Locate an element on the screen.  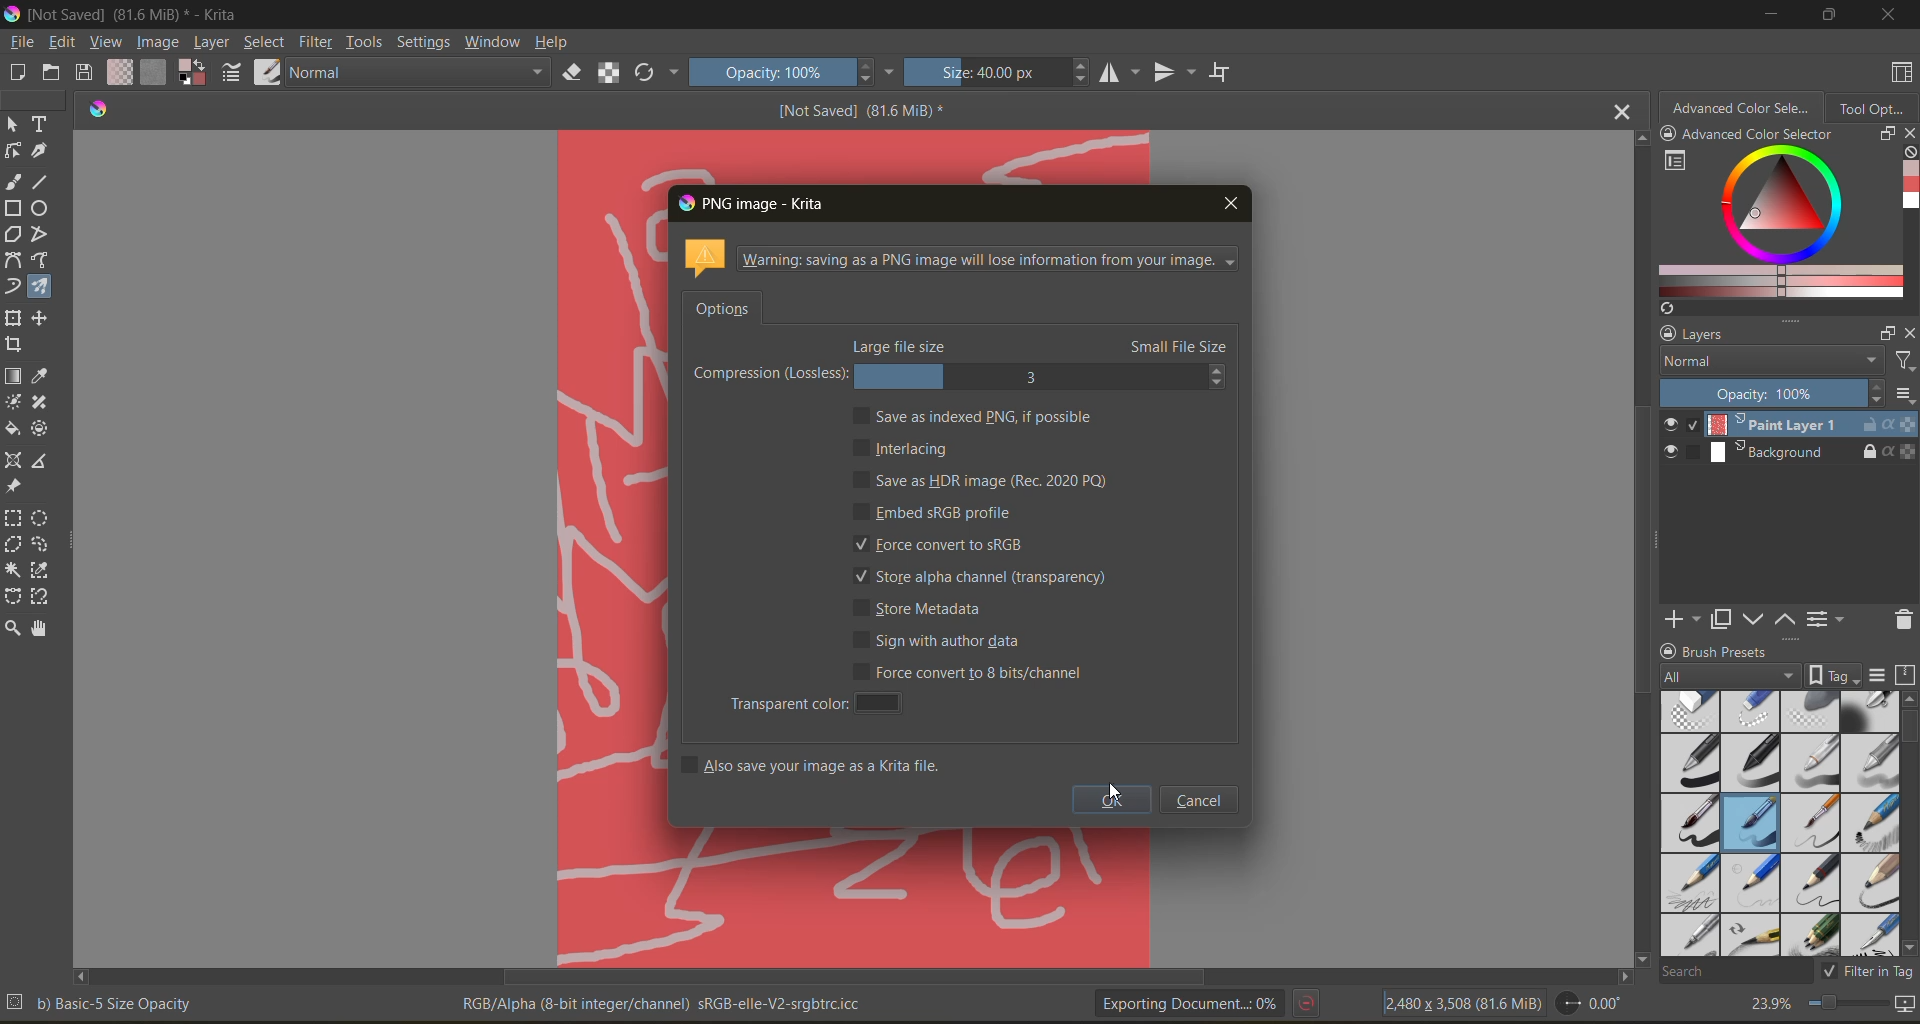
open is located at coordinates (54, 73).